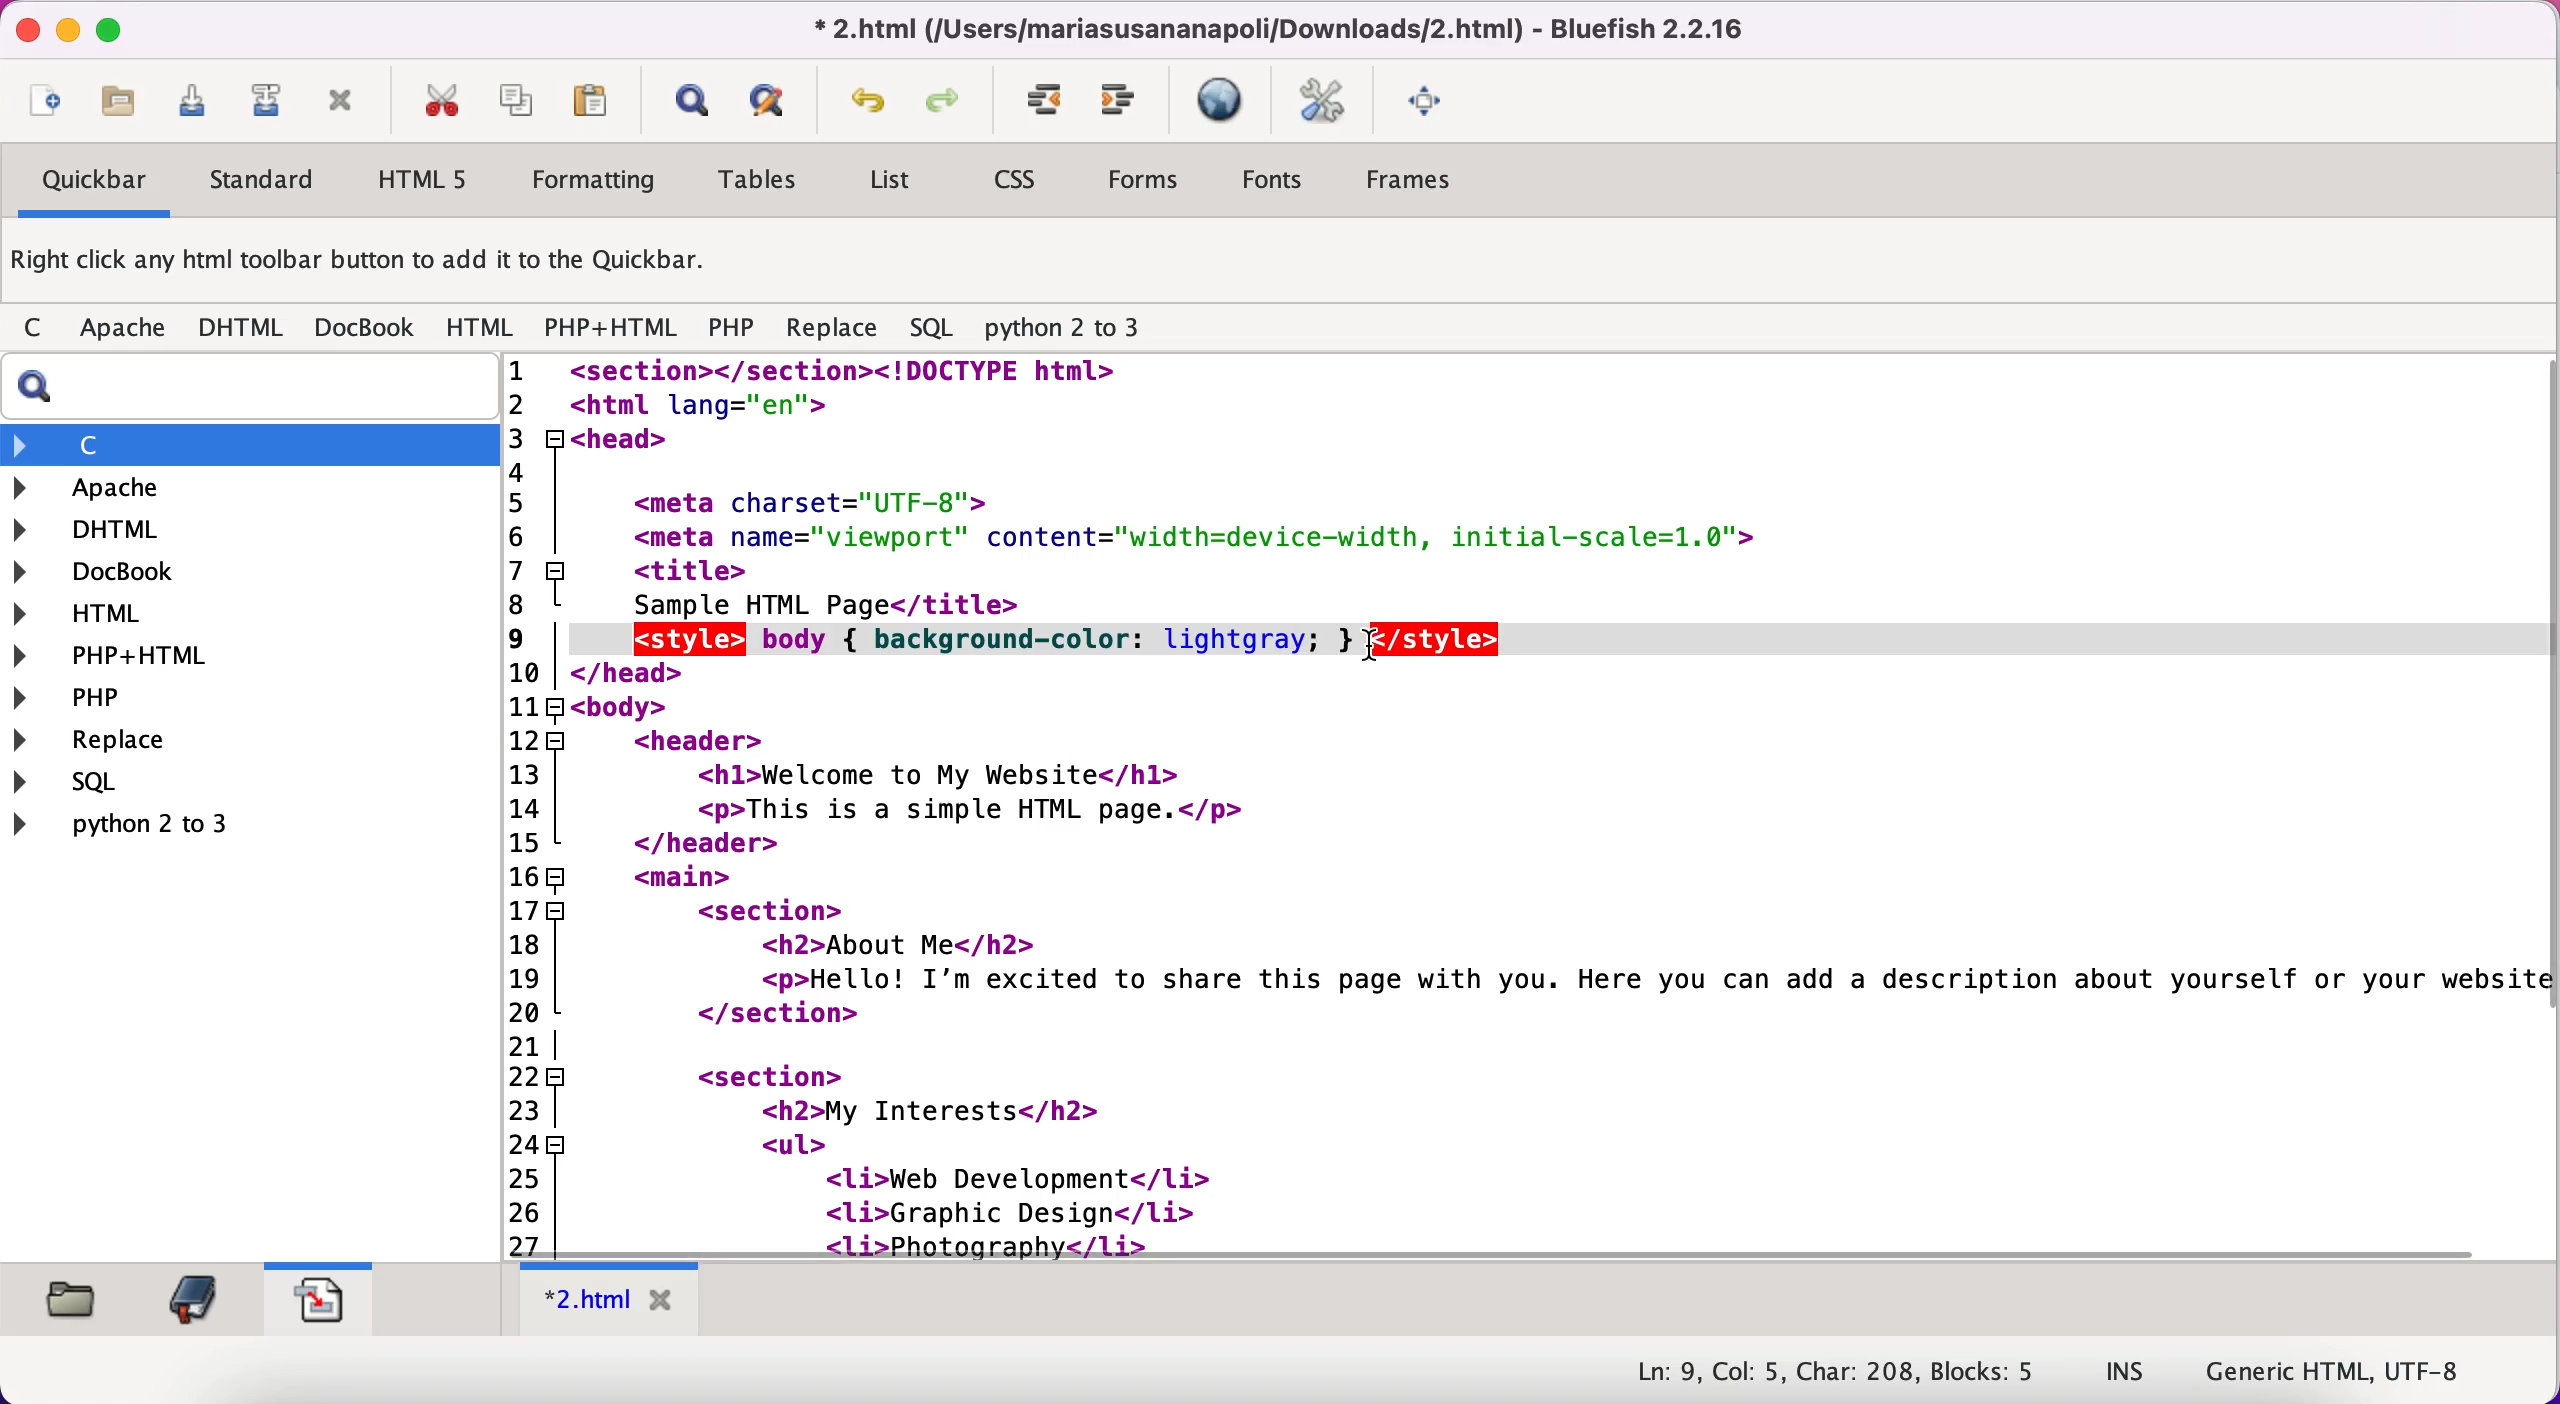  What do you see at coordinates (936, 329) in the screenshot?
I see `sql` at bounding box center [936, 329].